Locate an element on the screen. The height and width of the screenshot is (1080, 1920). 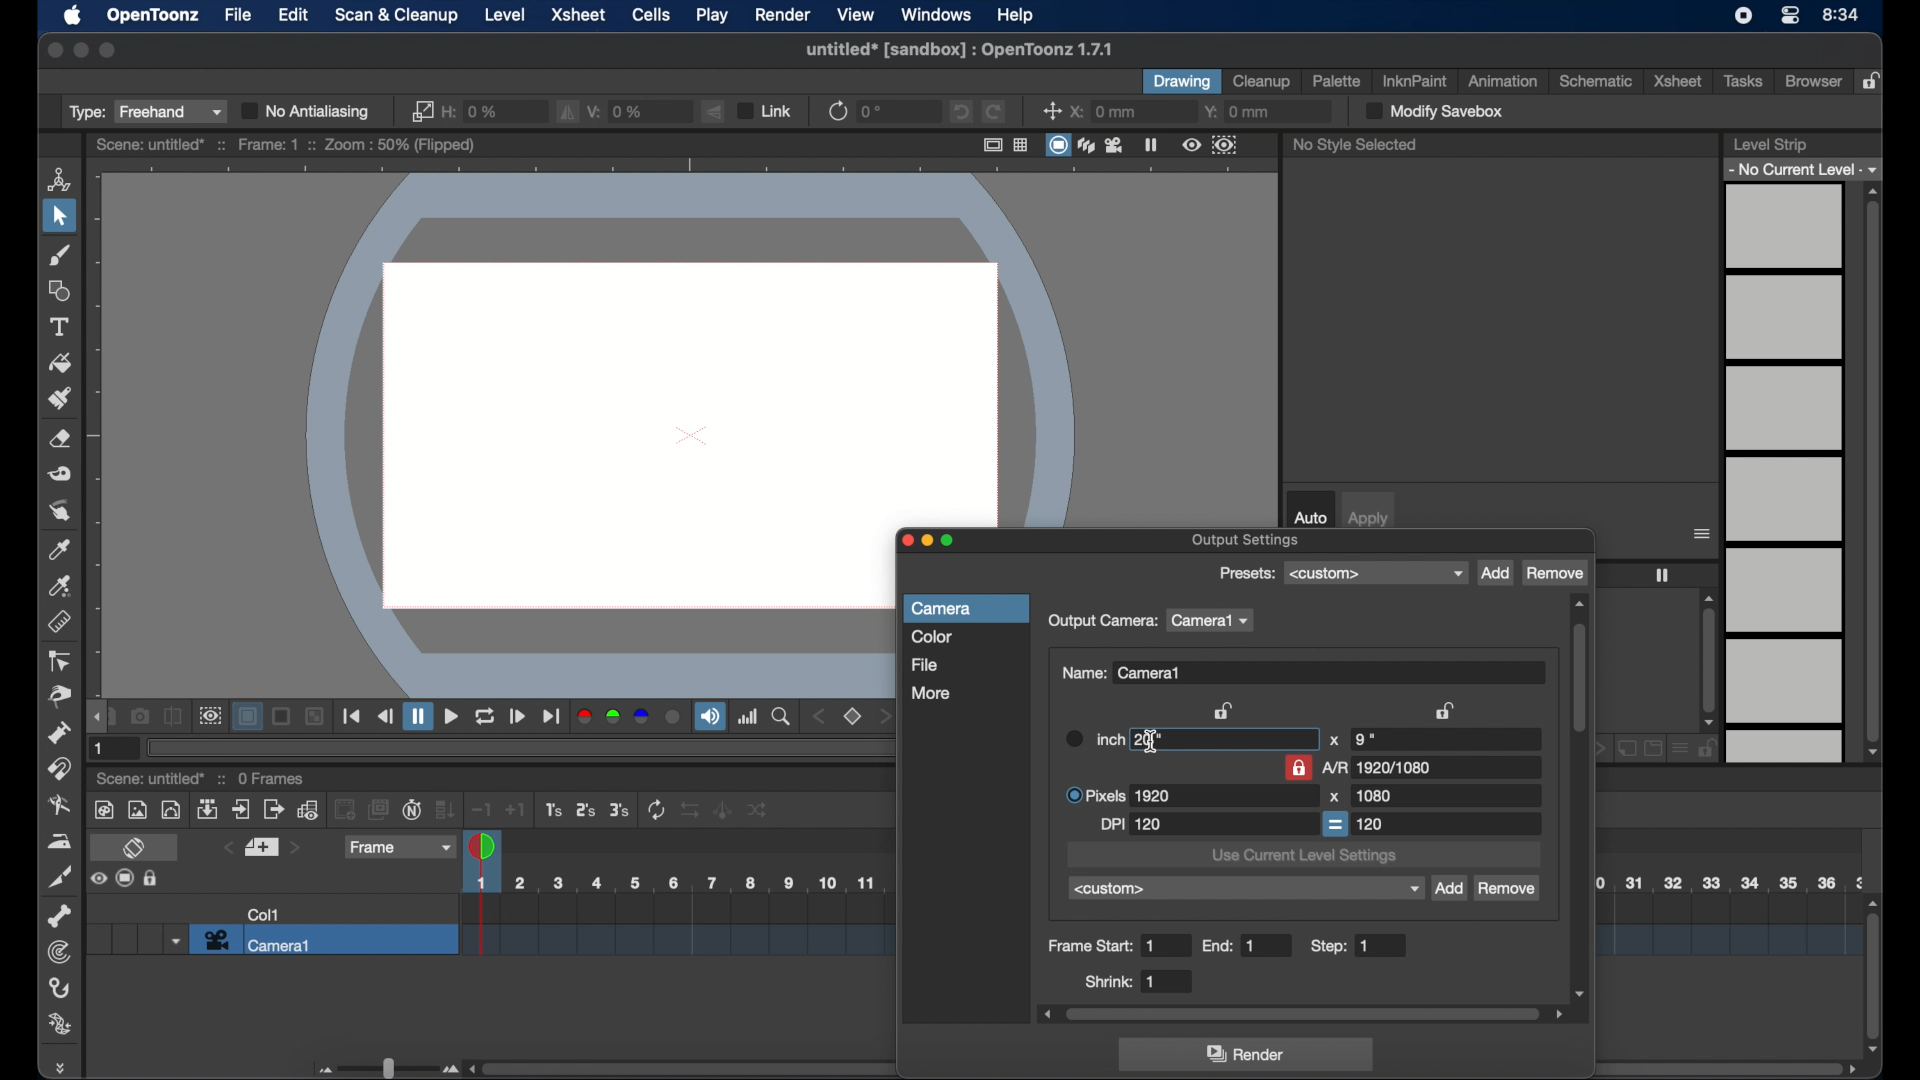
maximize is located at coordinates (952, 542).